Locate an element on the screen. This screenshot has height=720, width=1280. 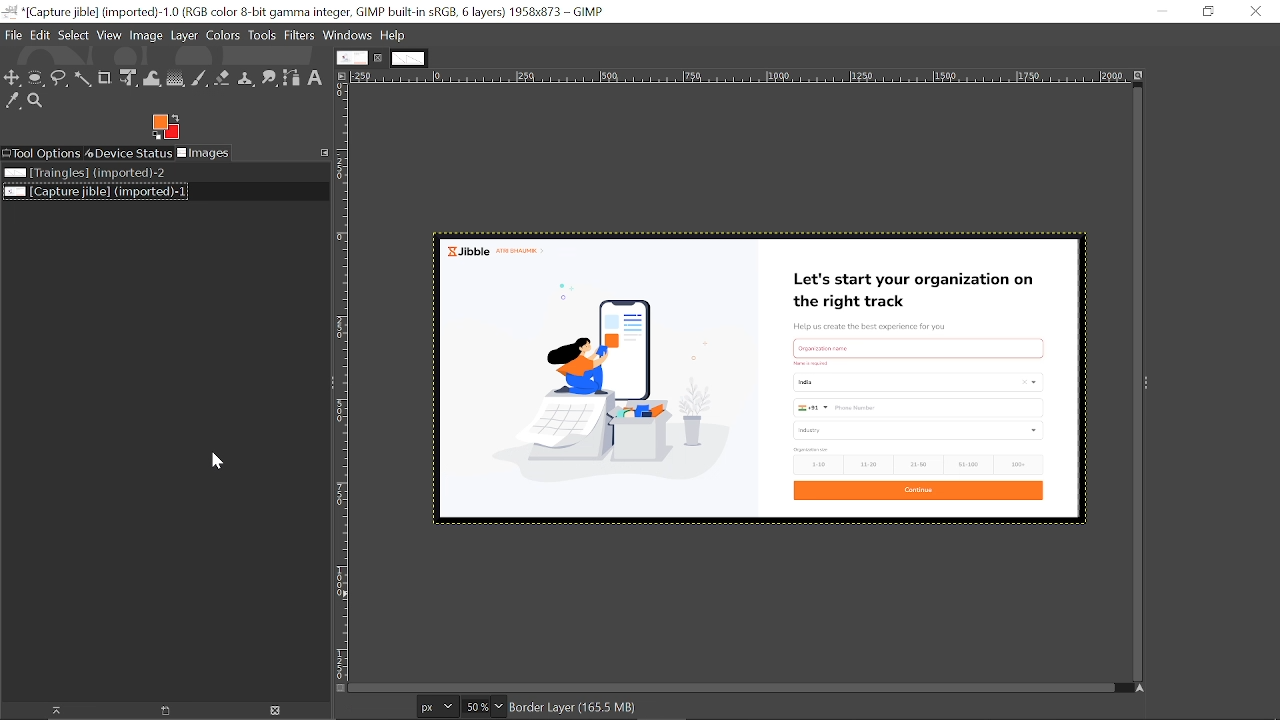
51-100 is located at coordinates (970, 465).